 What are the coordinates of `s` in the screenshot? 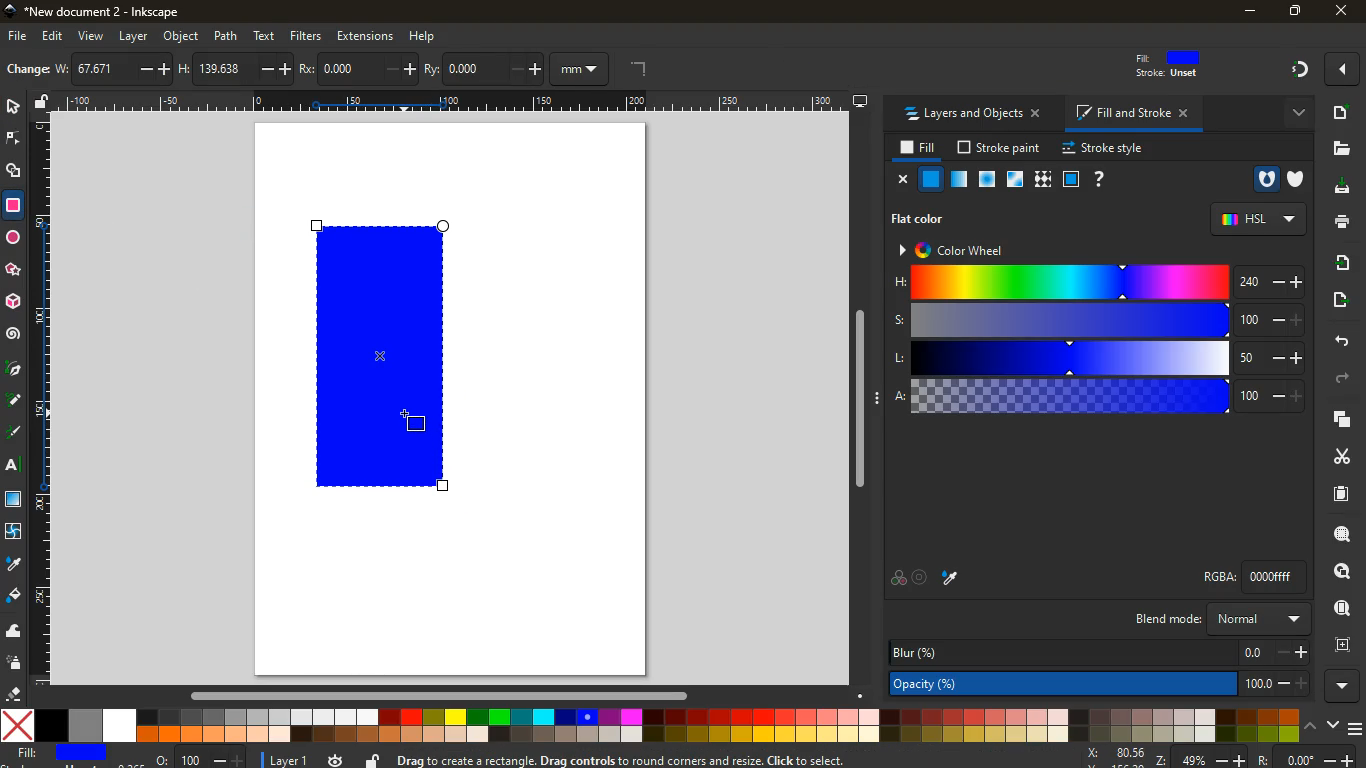 It's located at (1103, 320).